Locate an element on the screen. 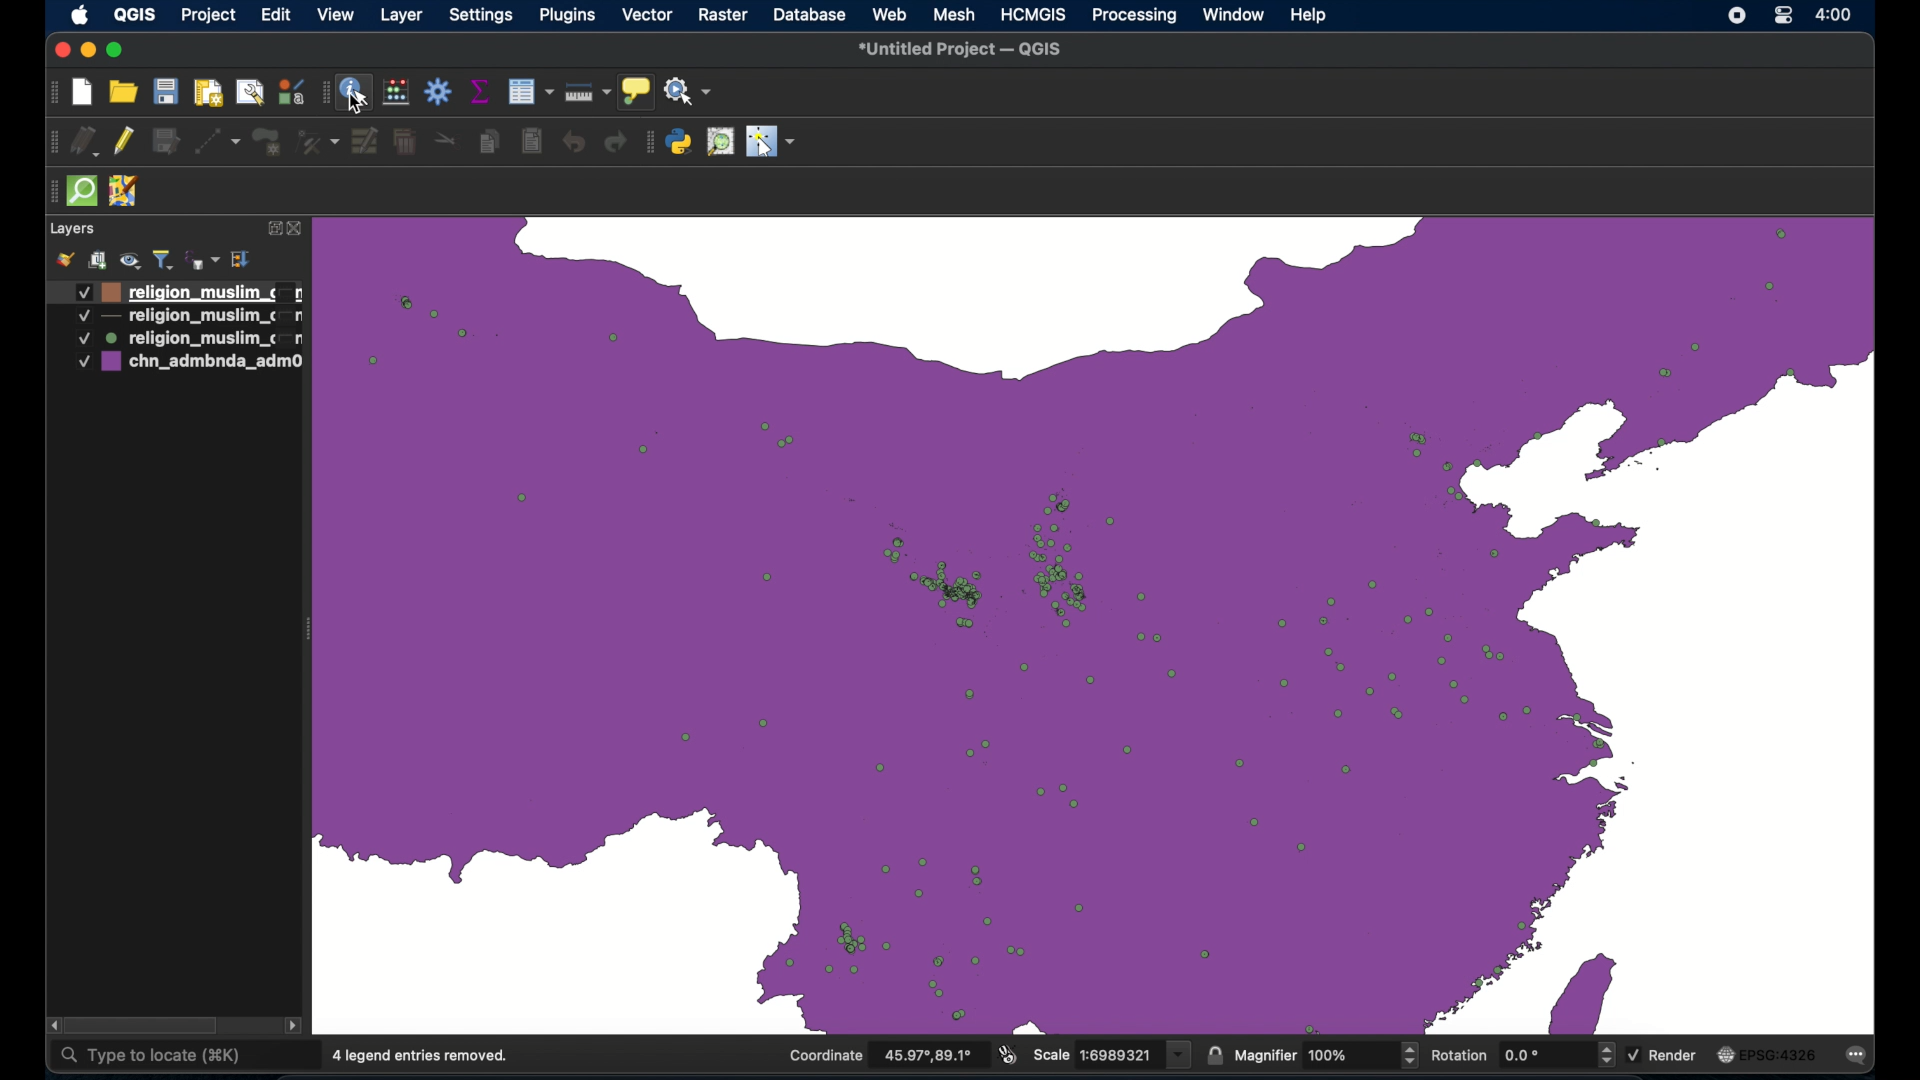 This screenshot has height=1080, width=1920. layer 1 is located at coordinates (185, 291).